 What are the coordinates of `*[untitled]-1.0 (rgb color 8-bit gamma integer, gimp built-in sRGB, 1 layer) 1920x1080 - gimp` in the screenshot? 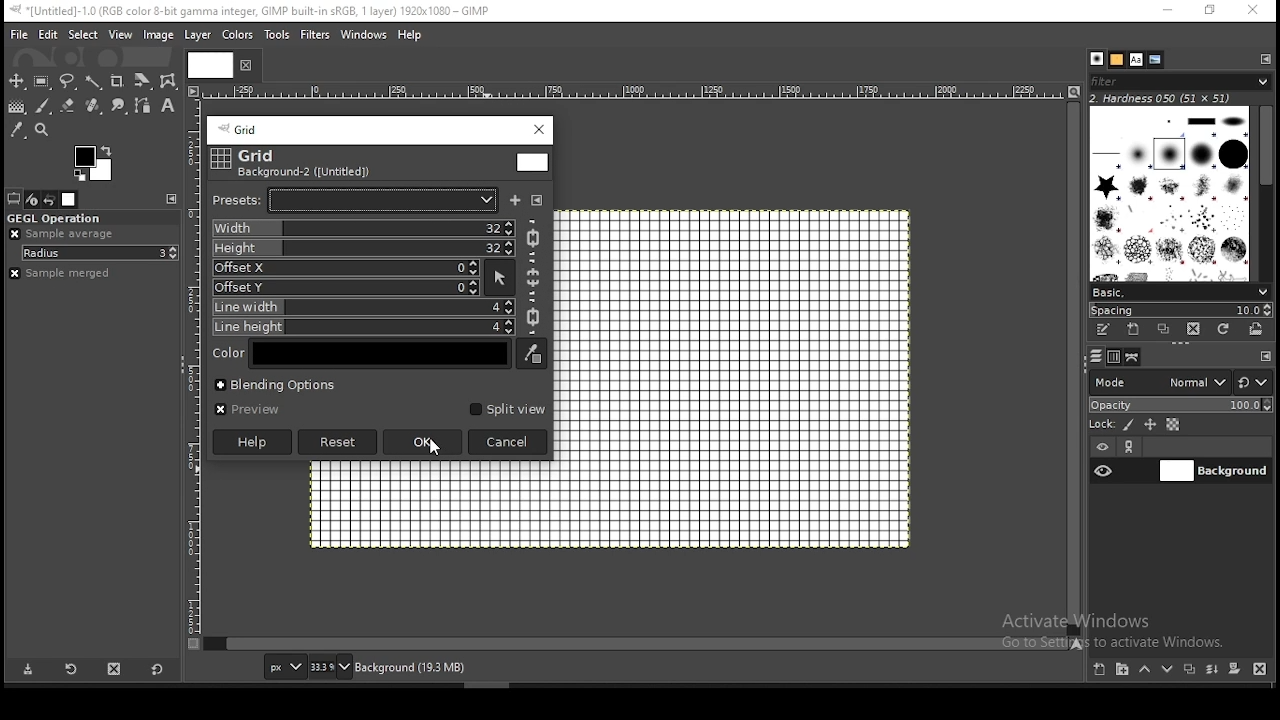 It's located at (255, 11).